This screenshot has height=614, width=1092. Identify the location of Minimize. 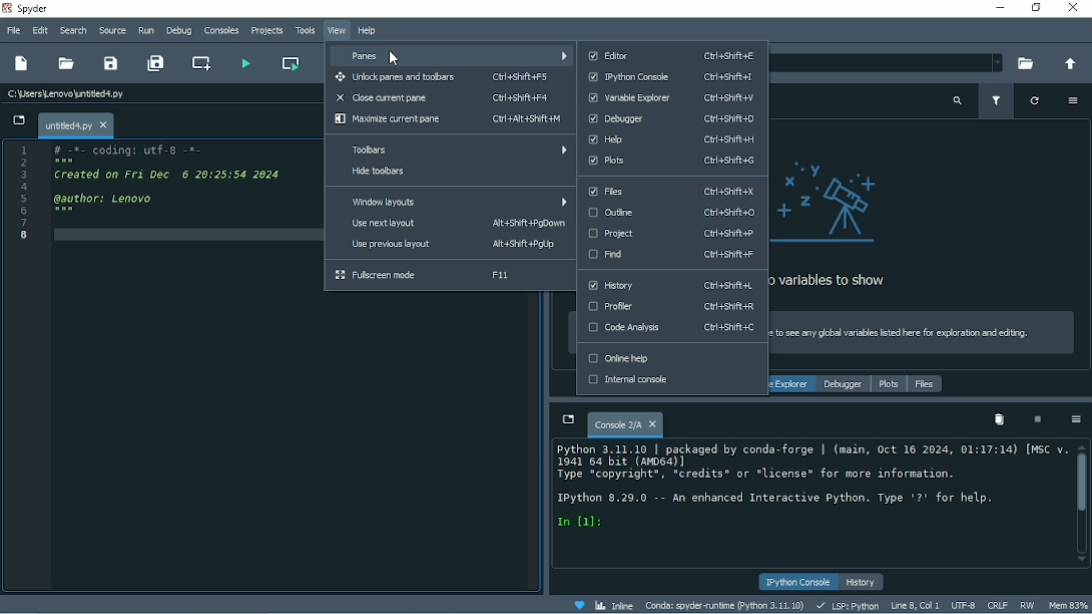
(999, 8).